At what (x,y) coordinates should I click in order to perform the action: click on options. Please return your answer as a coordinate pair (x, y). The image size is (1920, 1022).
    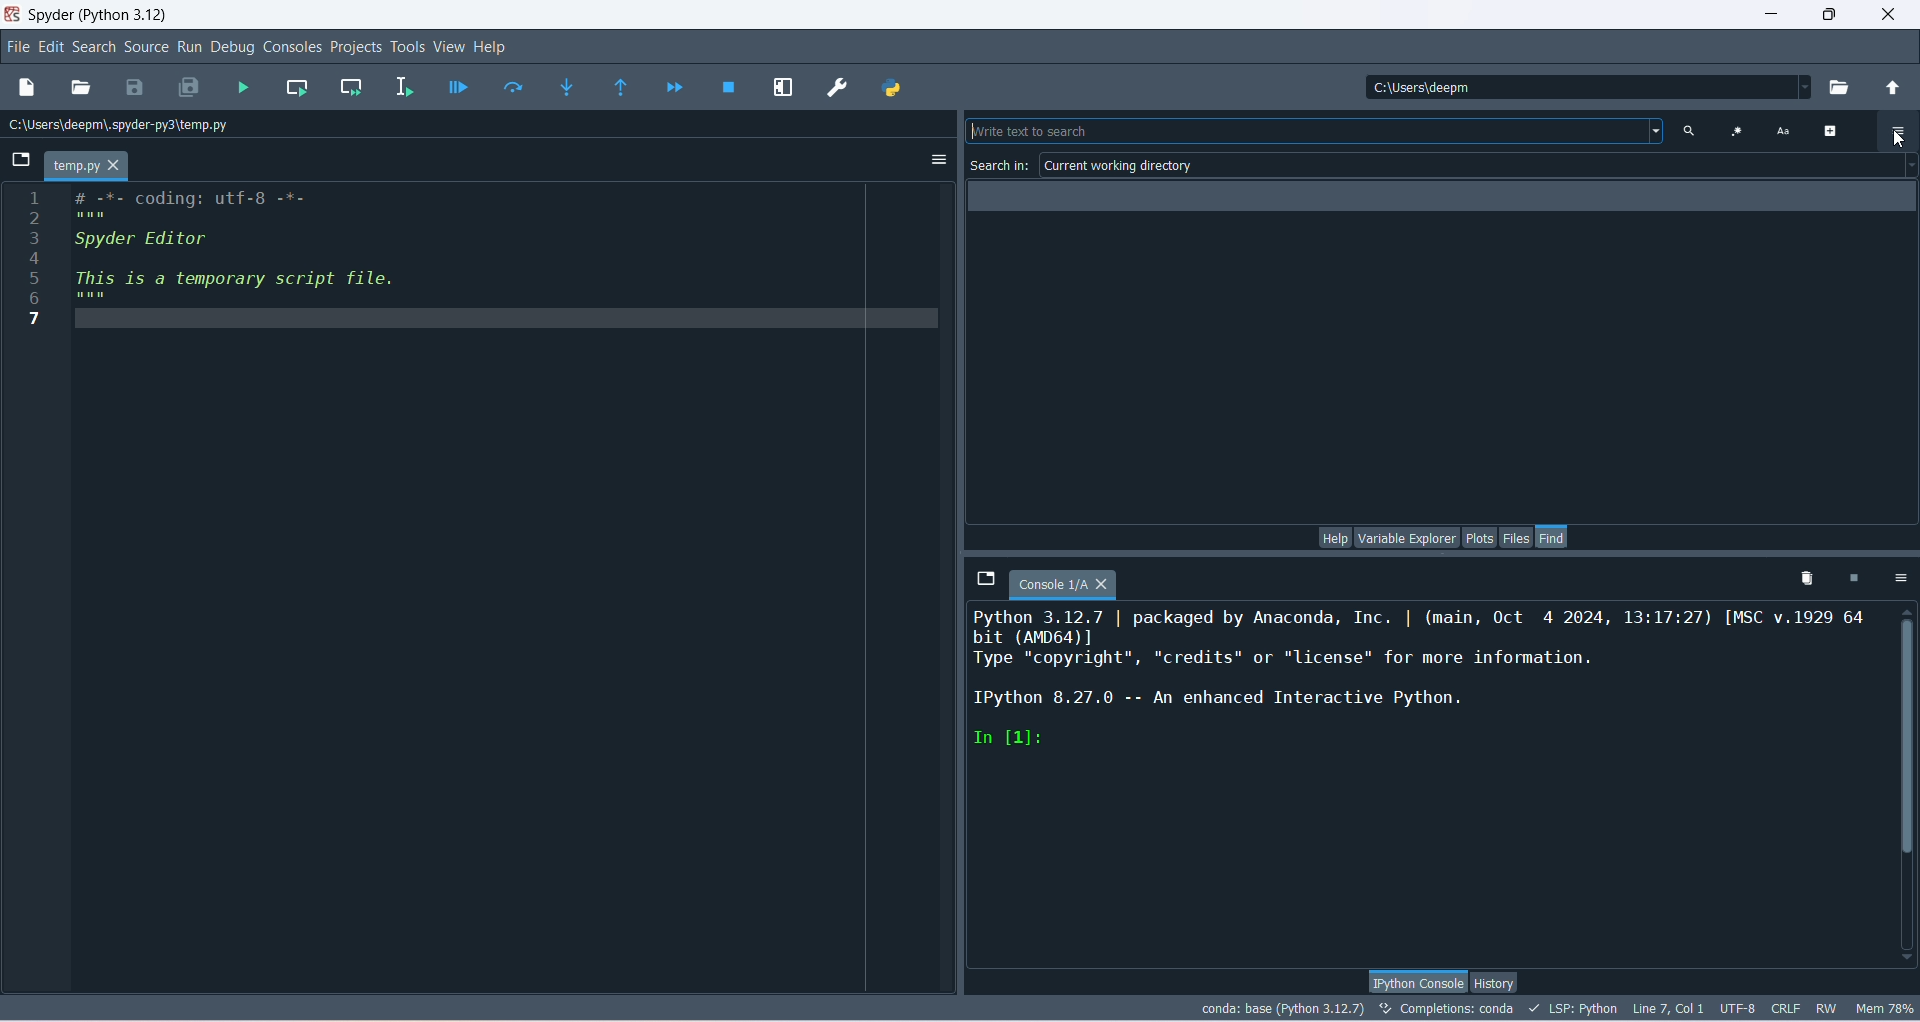
    Looking at the image, I should click on (1900, 580).